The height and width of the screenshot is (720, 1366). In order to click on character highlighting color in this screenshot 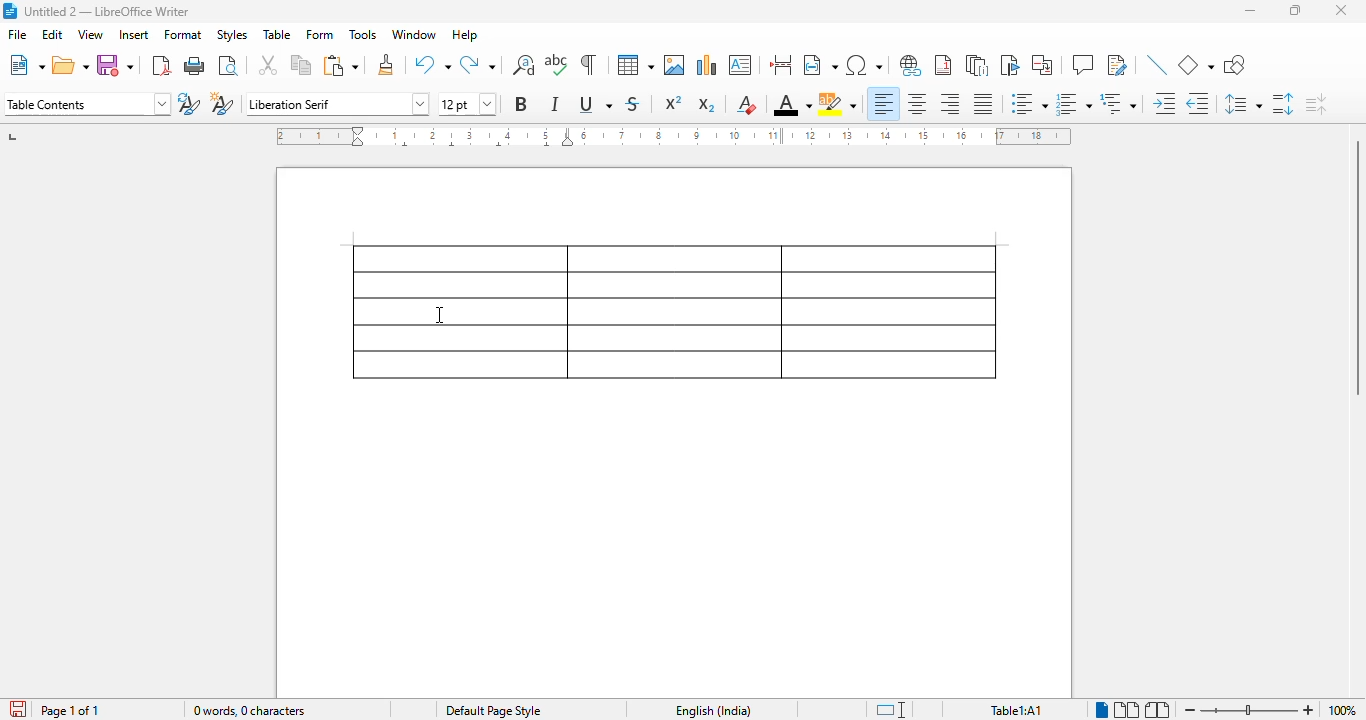, I will do `click(837, 104)`.